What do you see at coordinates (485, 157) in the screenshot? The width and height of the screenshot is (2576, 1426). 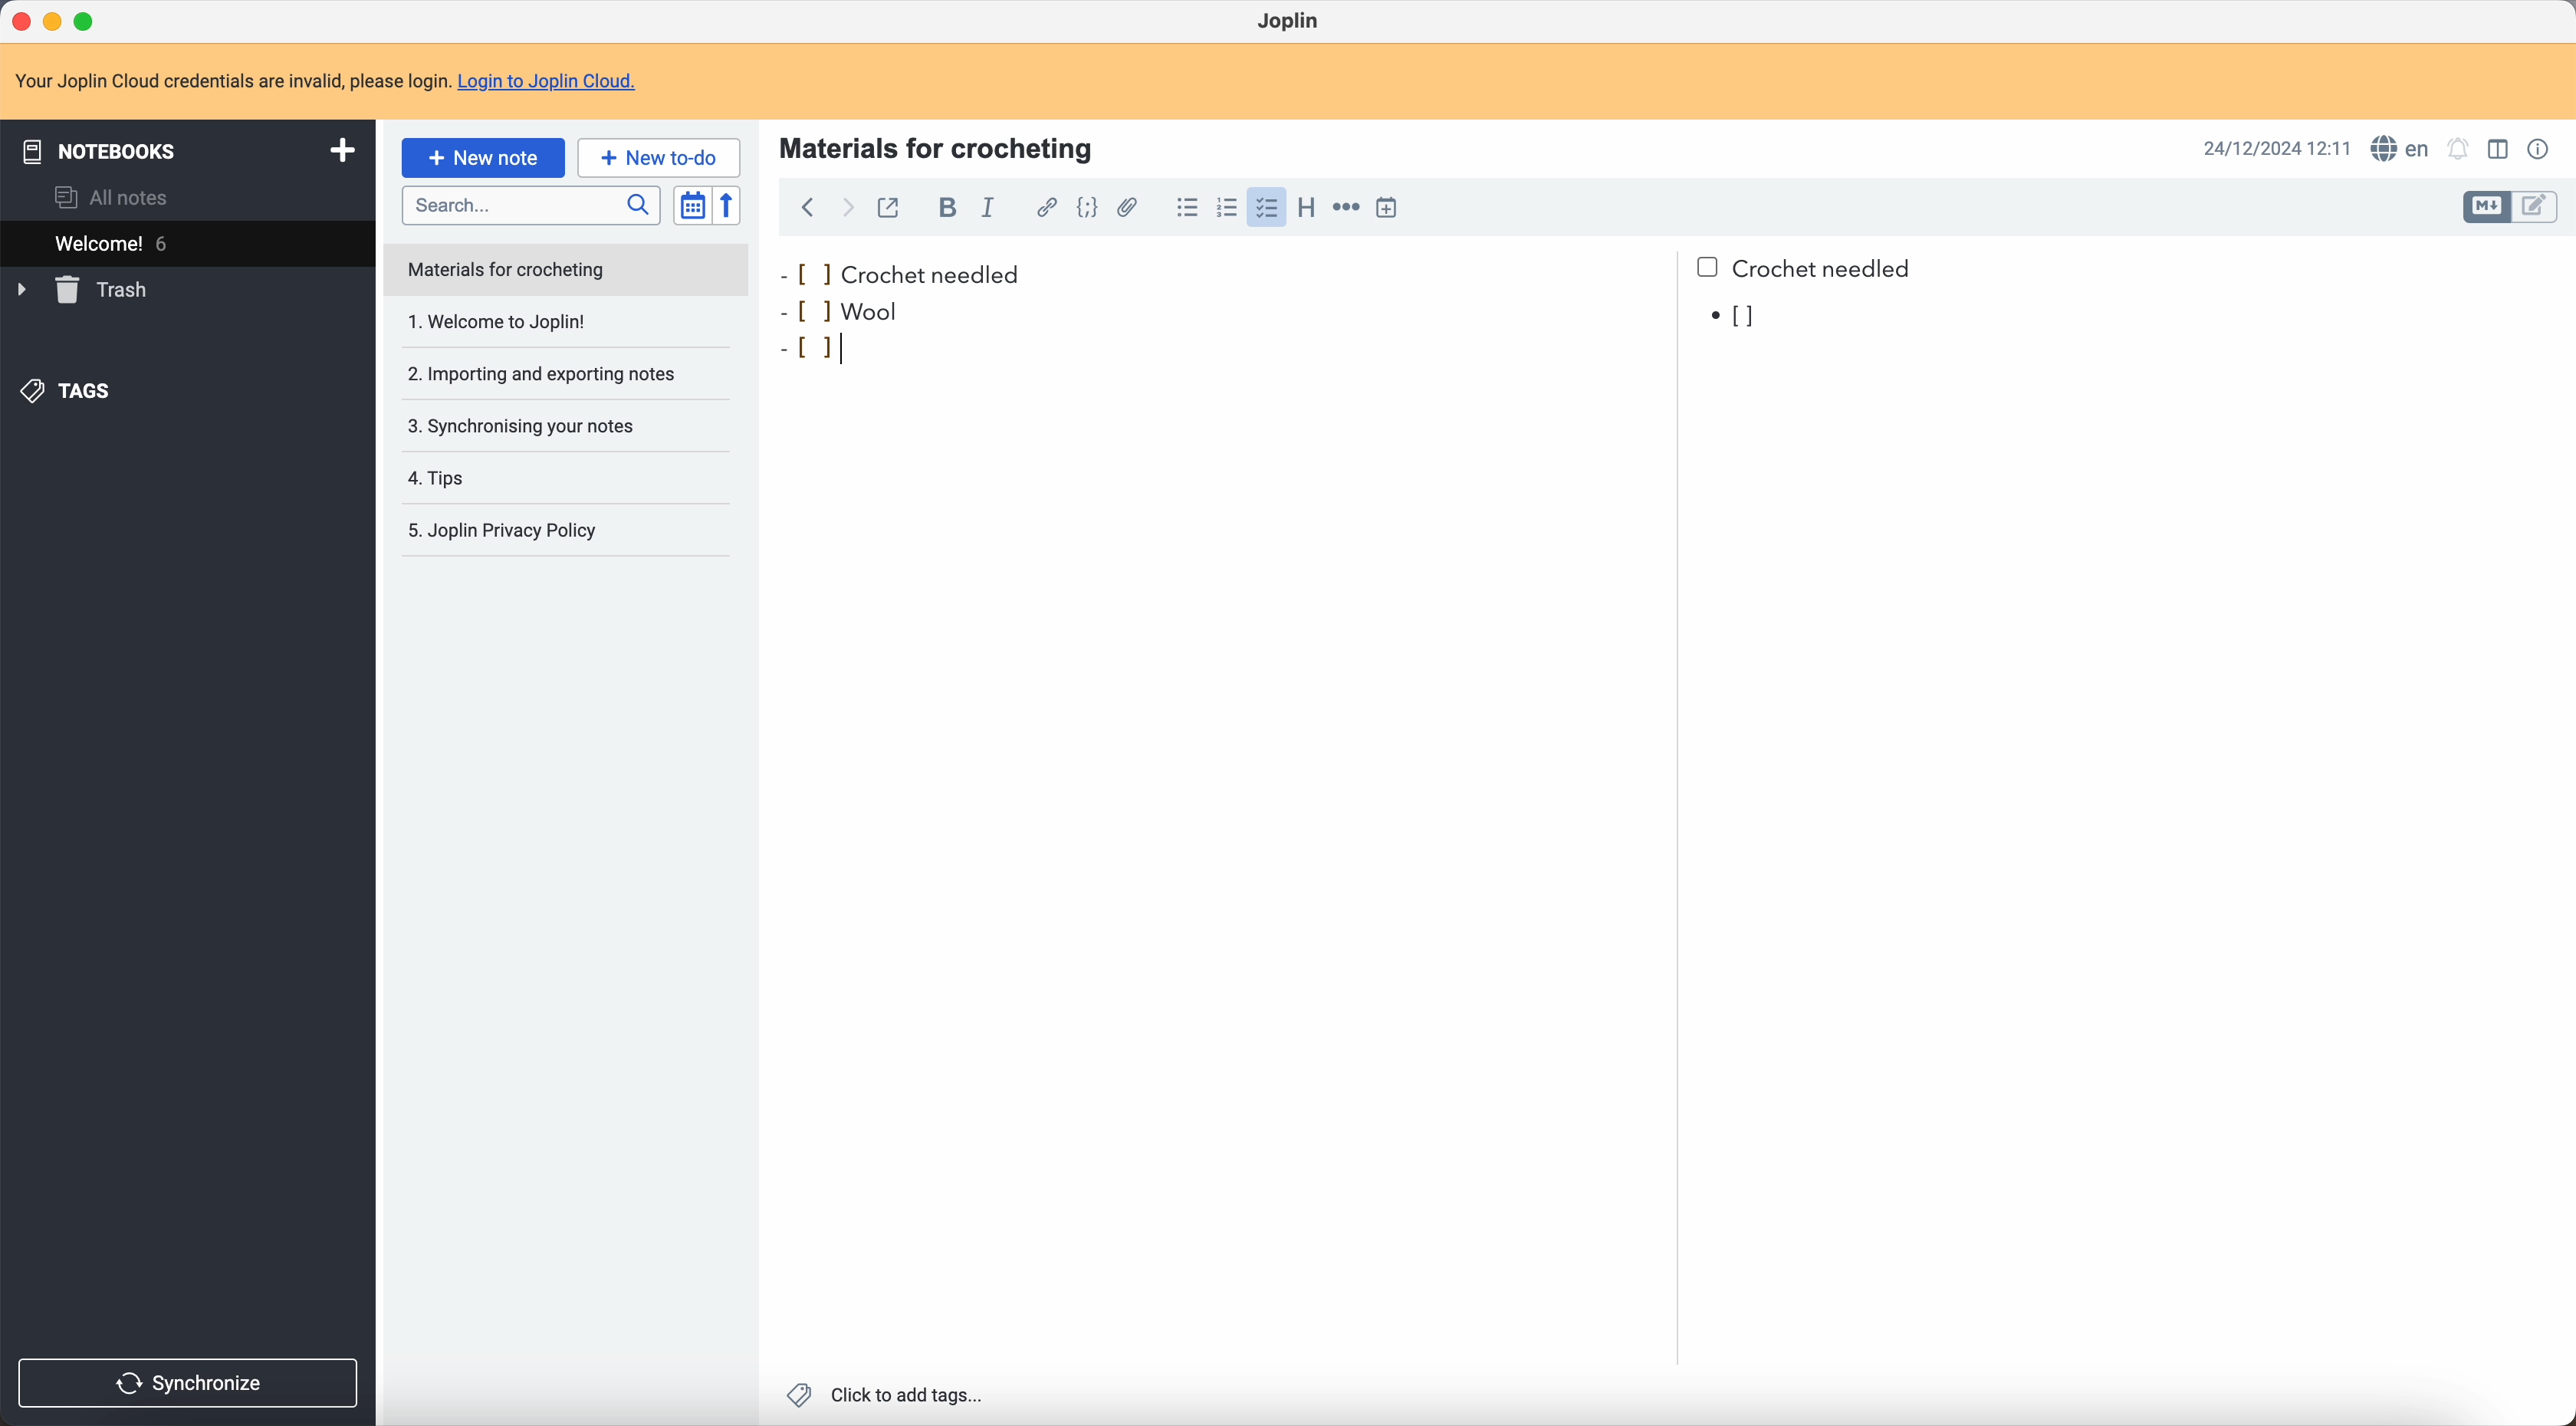 I see `click on new note` at bounding box center [485, 157].